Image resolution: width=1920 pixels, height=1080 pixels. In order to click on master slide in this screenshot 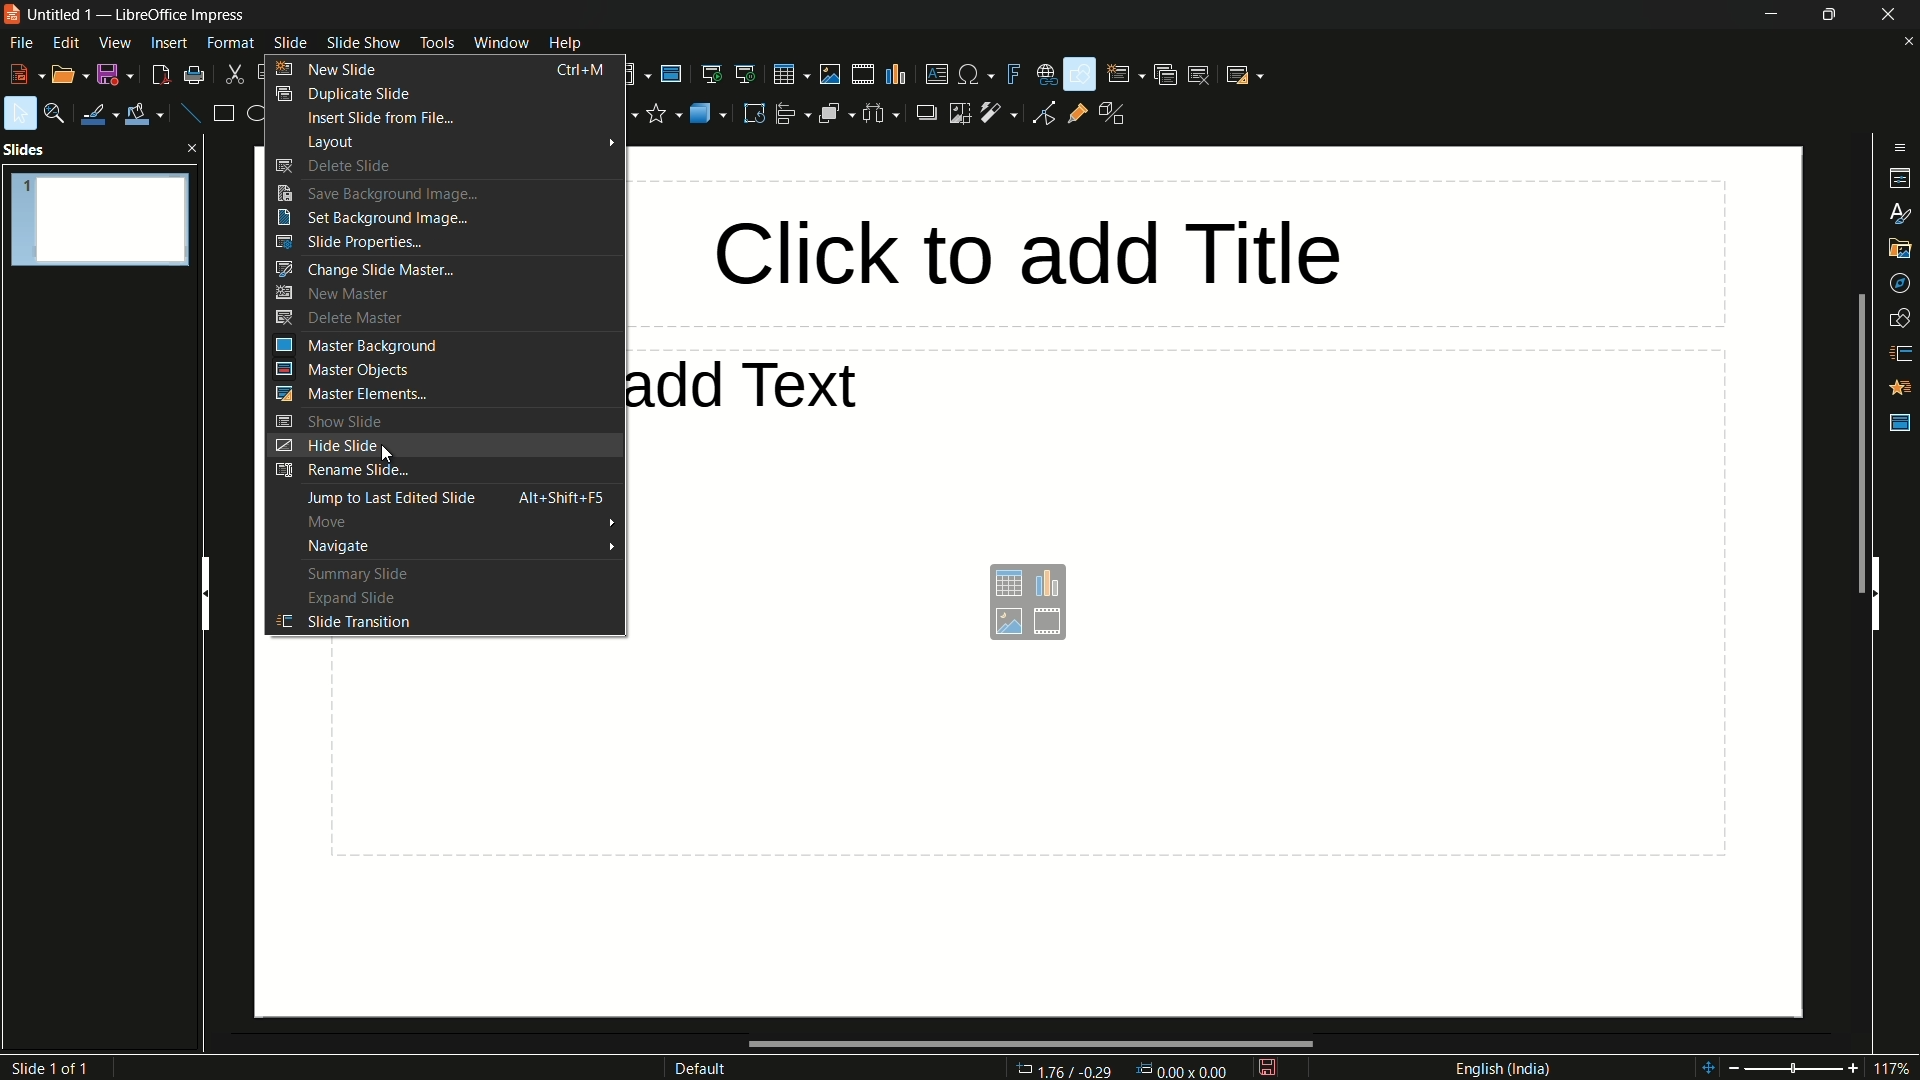, I will do `click(671, 74)`.